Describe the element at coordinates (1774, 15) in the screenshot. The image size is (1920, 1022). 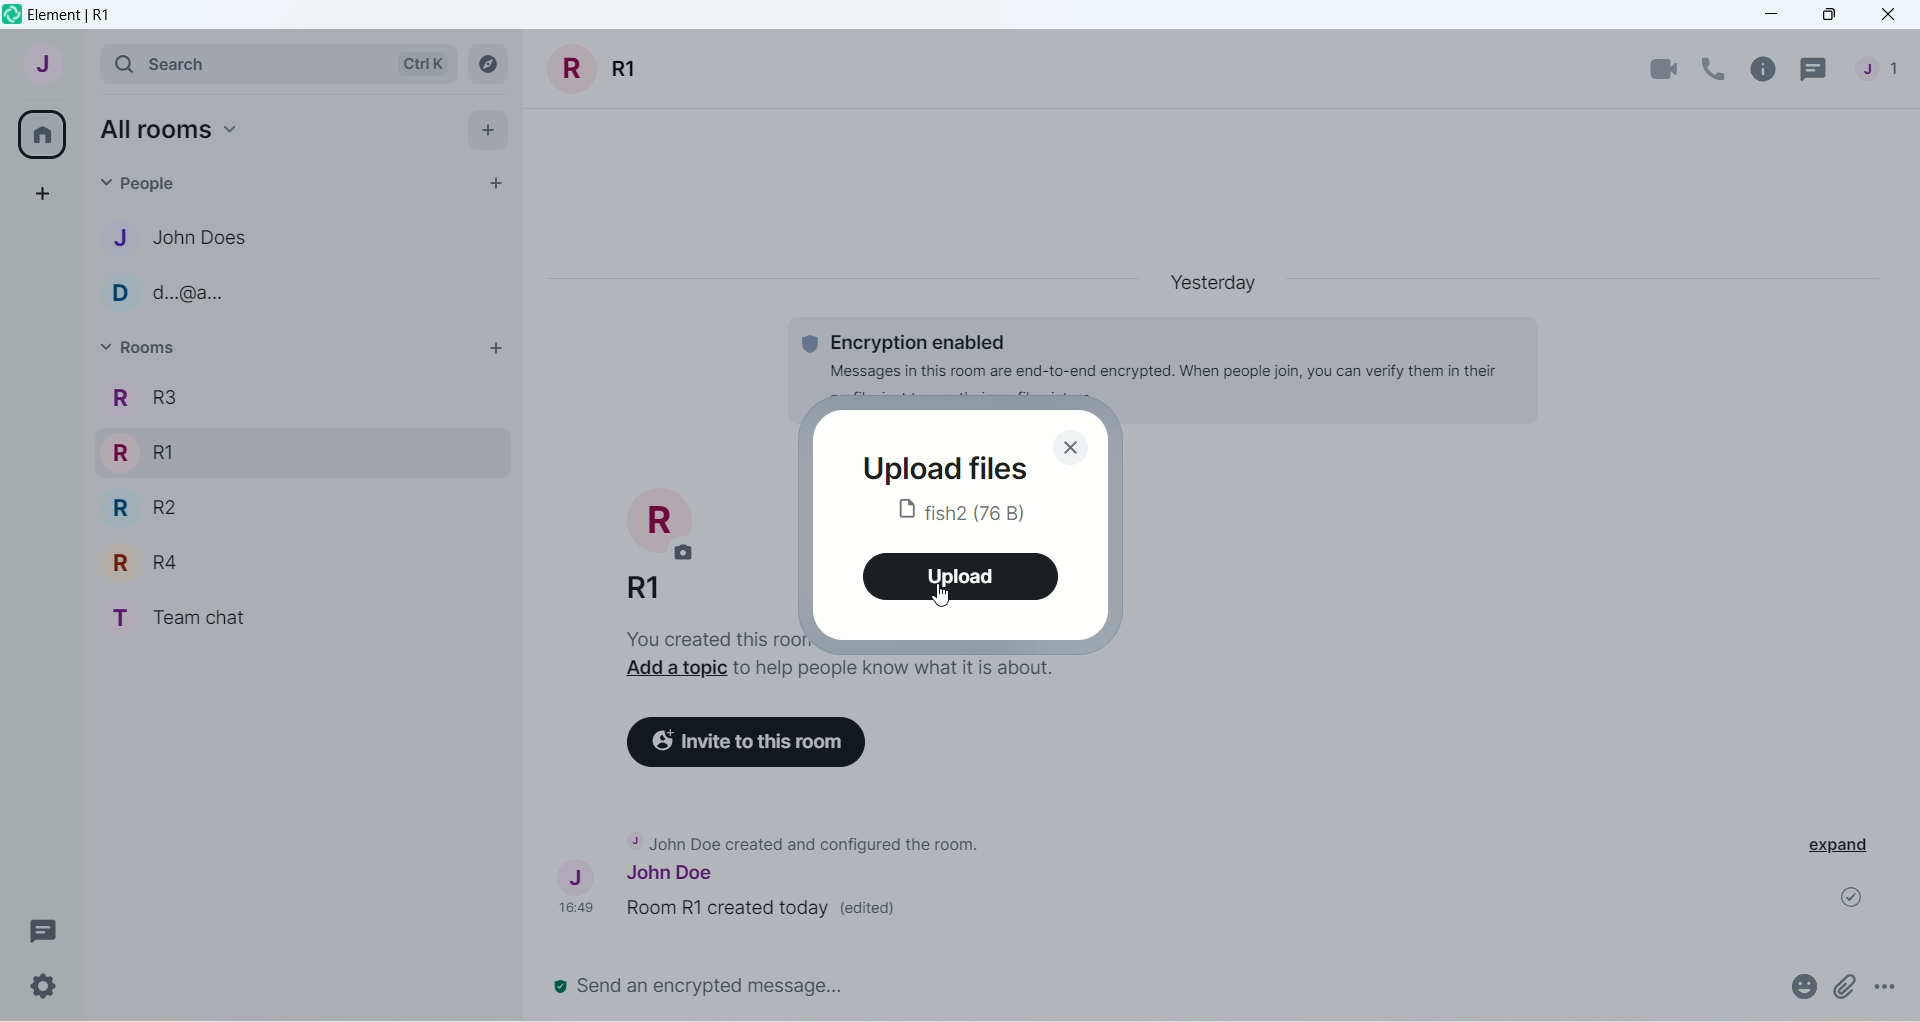
I see `minimize` at that location.